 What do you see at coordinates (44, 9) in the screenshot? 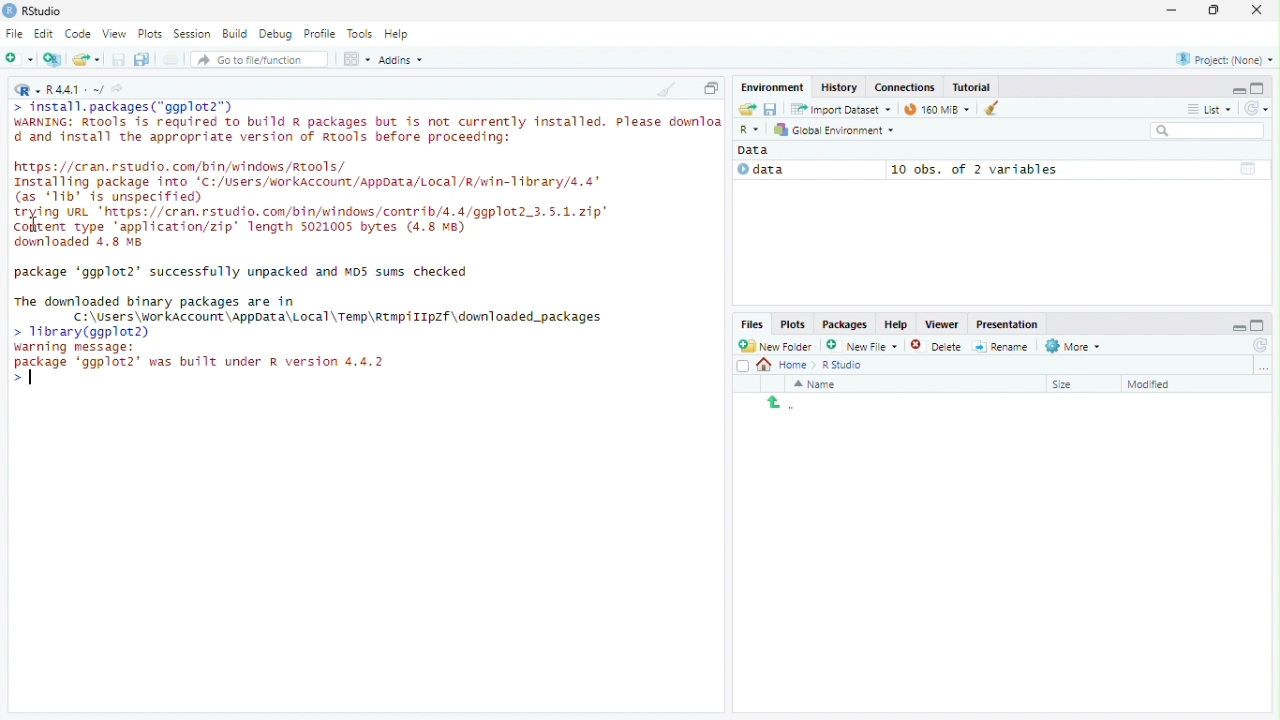
I see `RStudio` at bounding box center [44, 9].